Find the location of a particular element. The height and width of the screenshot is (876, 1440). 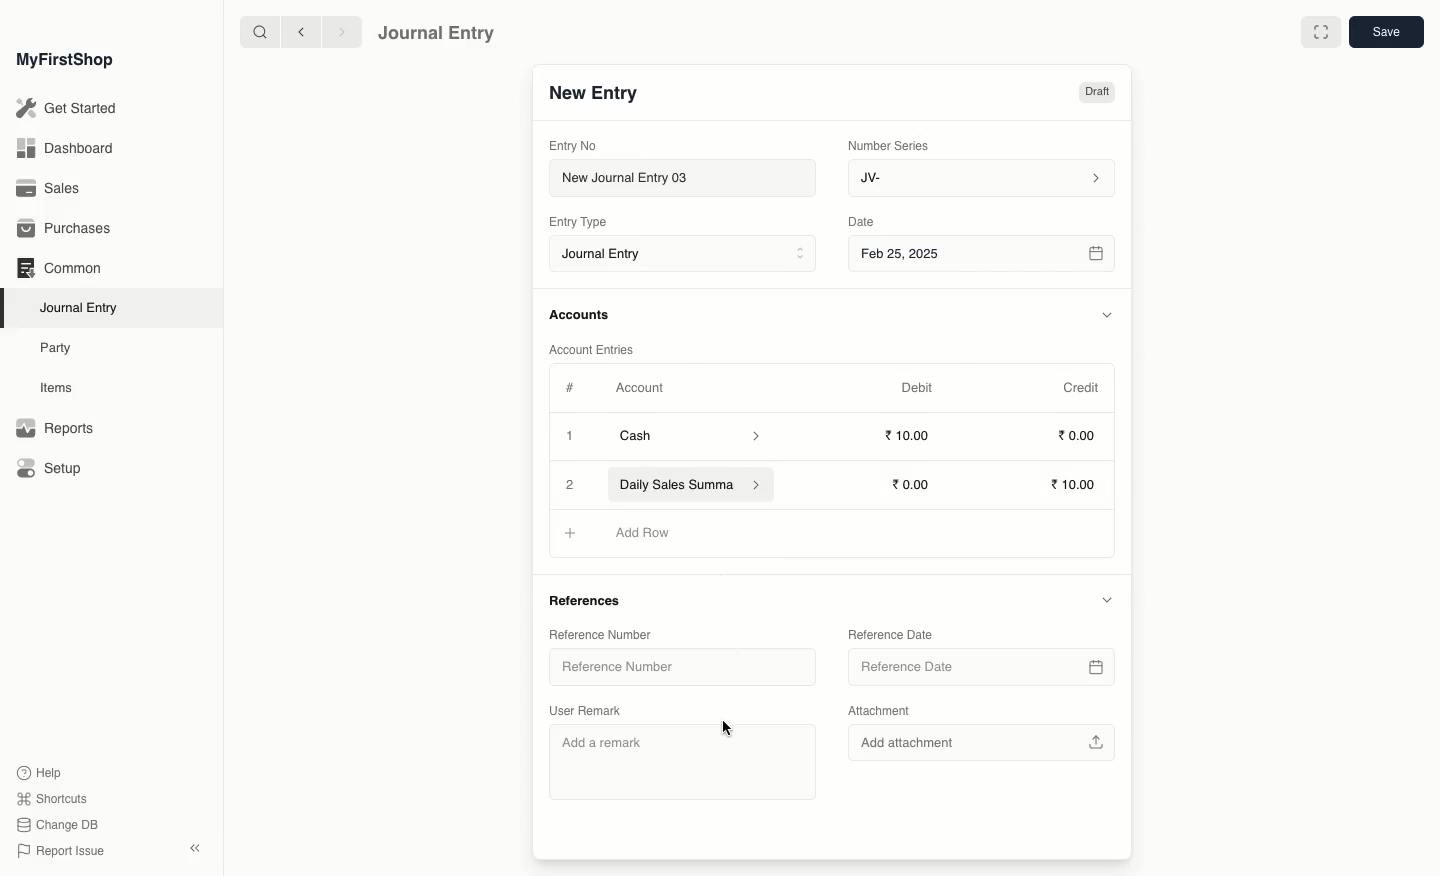

Purchases is located at coordinates (69, 229).